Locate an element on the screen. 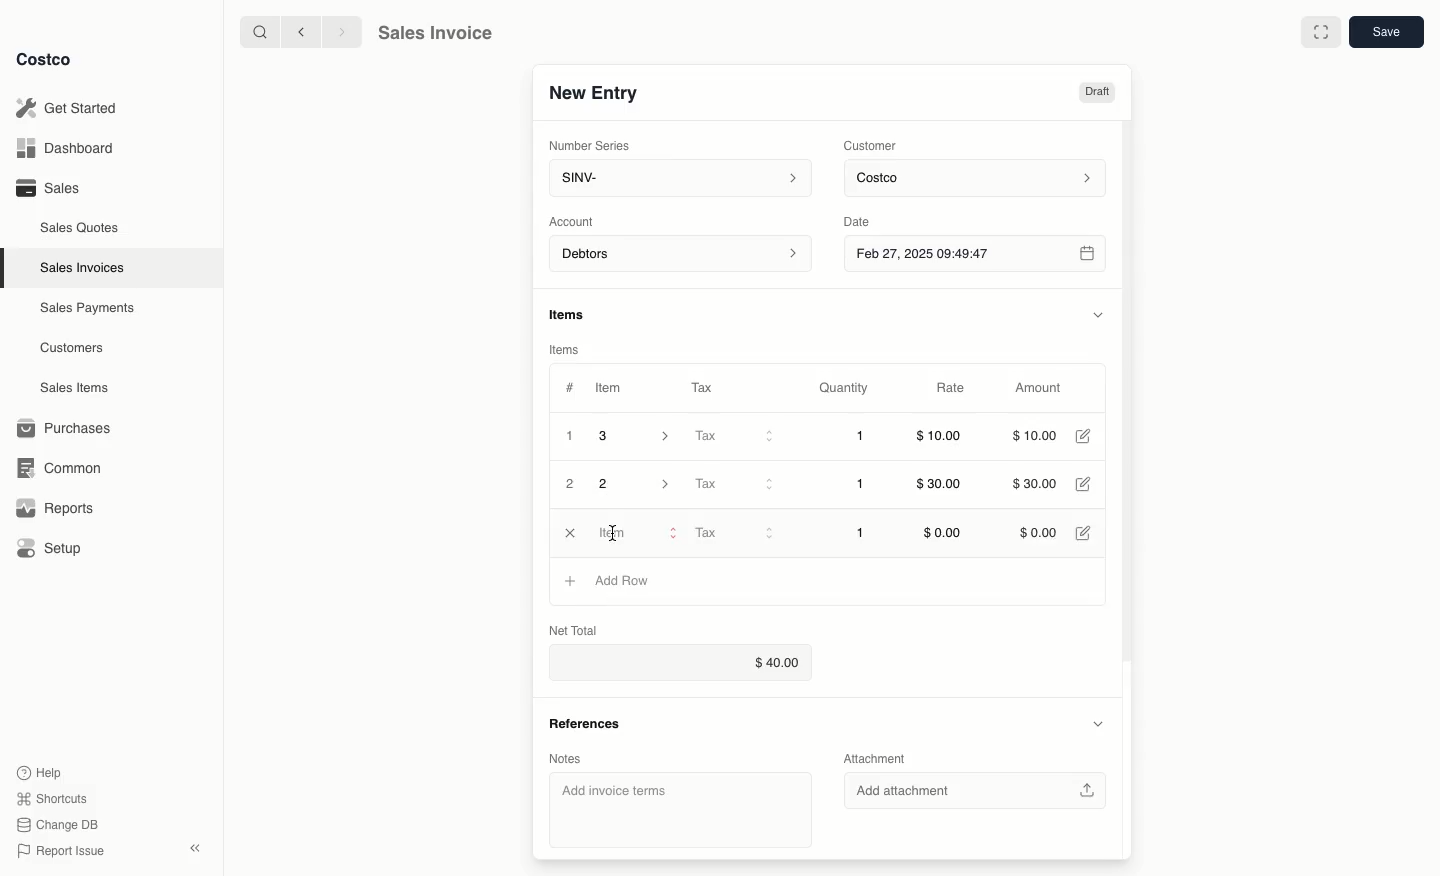 Image resolution: width=1440 pixels, height=876 pixels. Reports is located at coordinates (52, 508).